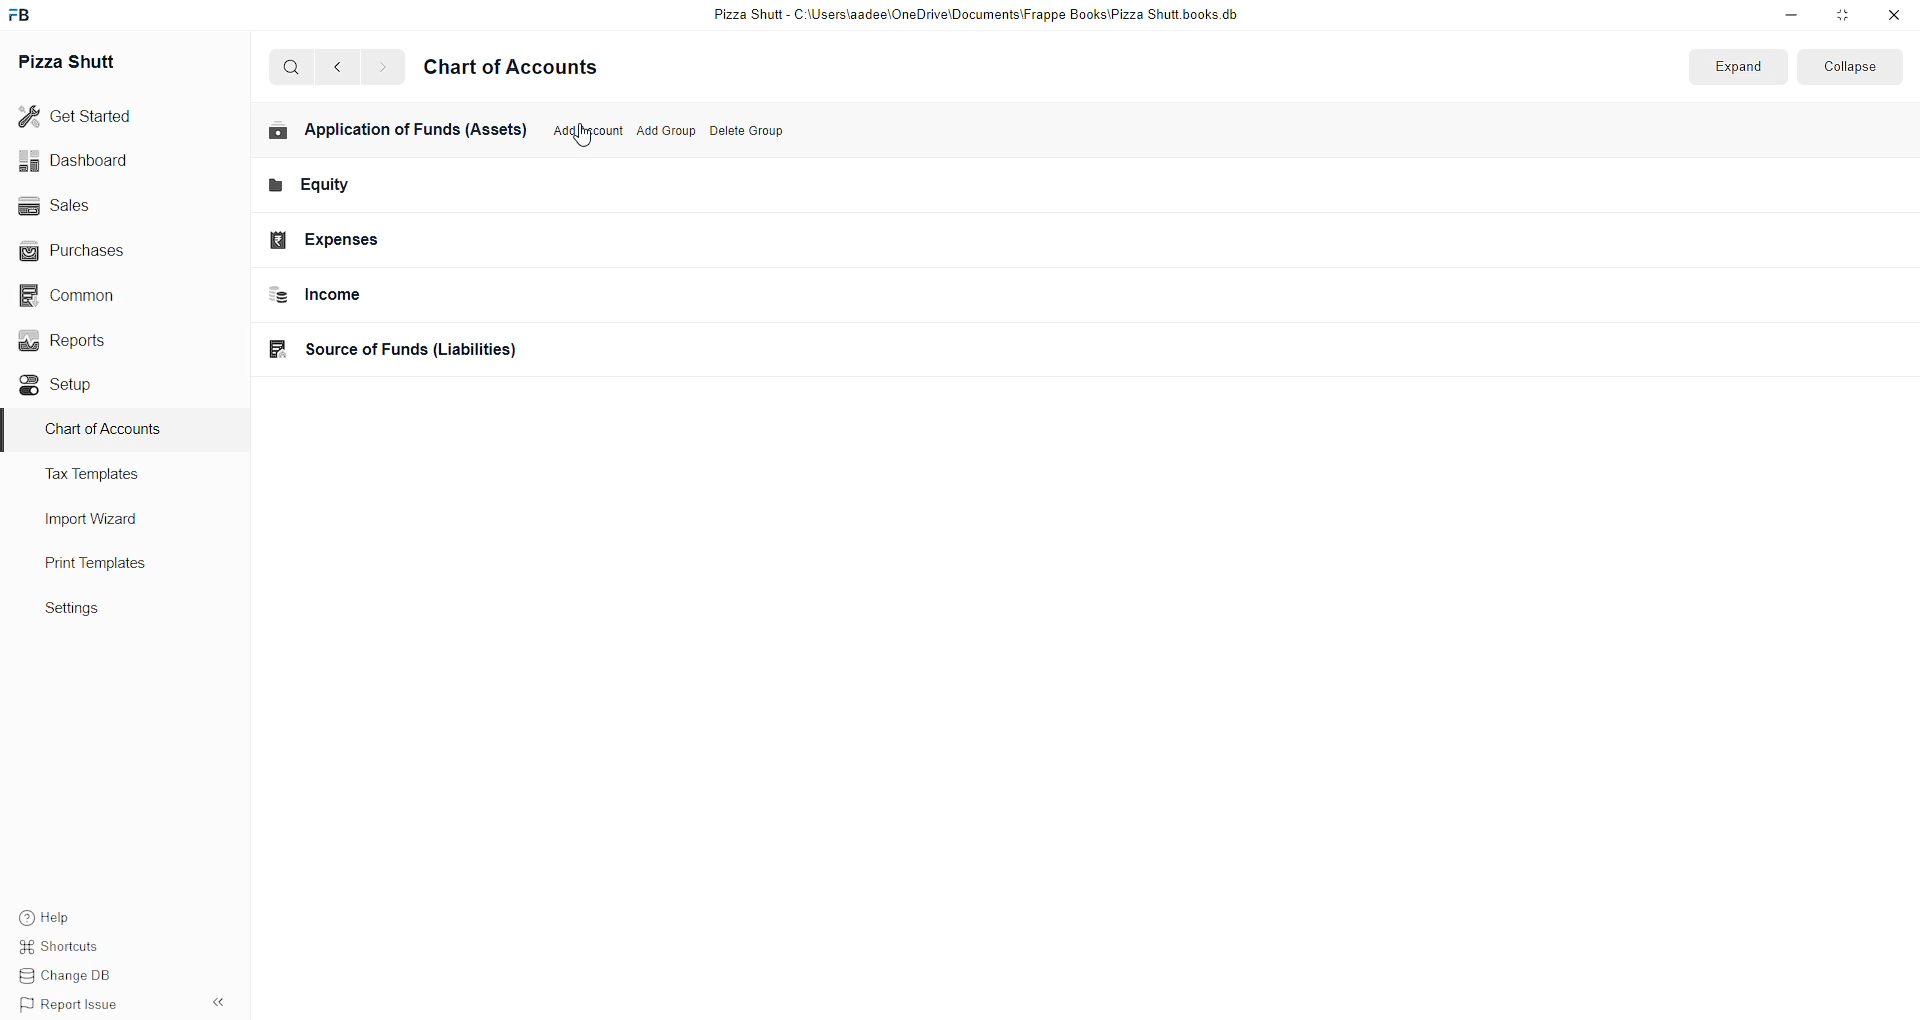 The image size is (1920, 1020). What do you see at coordinates (87, 162) in the screenshot?
I see `Dashboard ` at bounding box center [87, 162].